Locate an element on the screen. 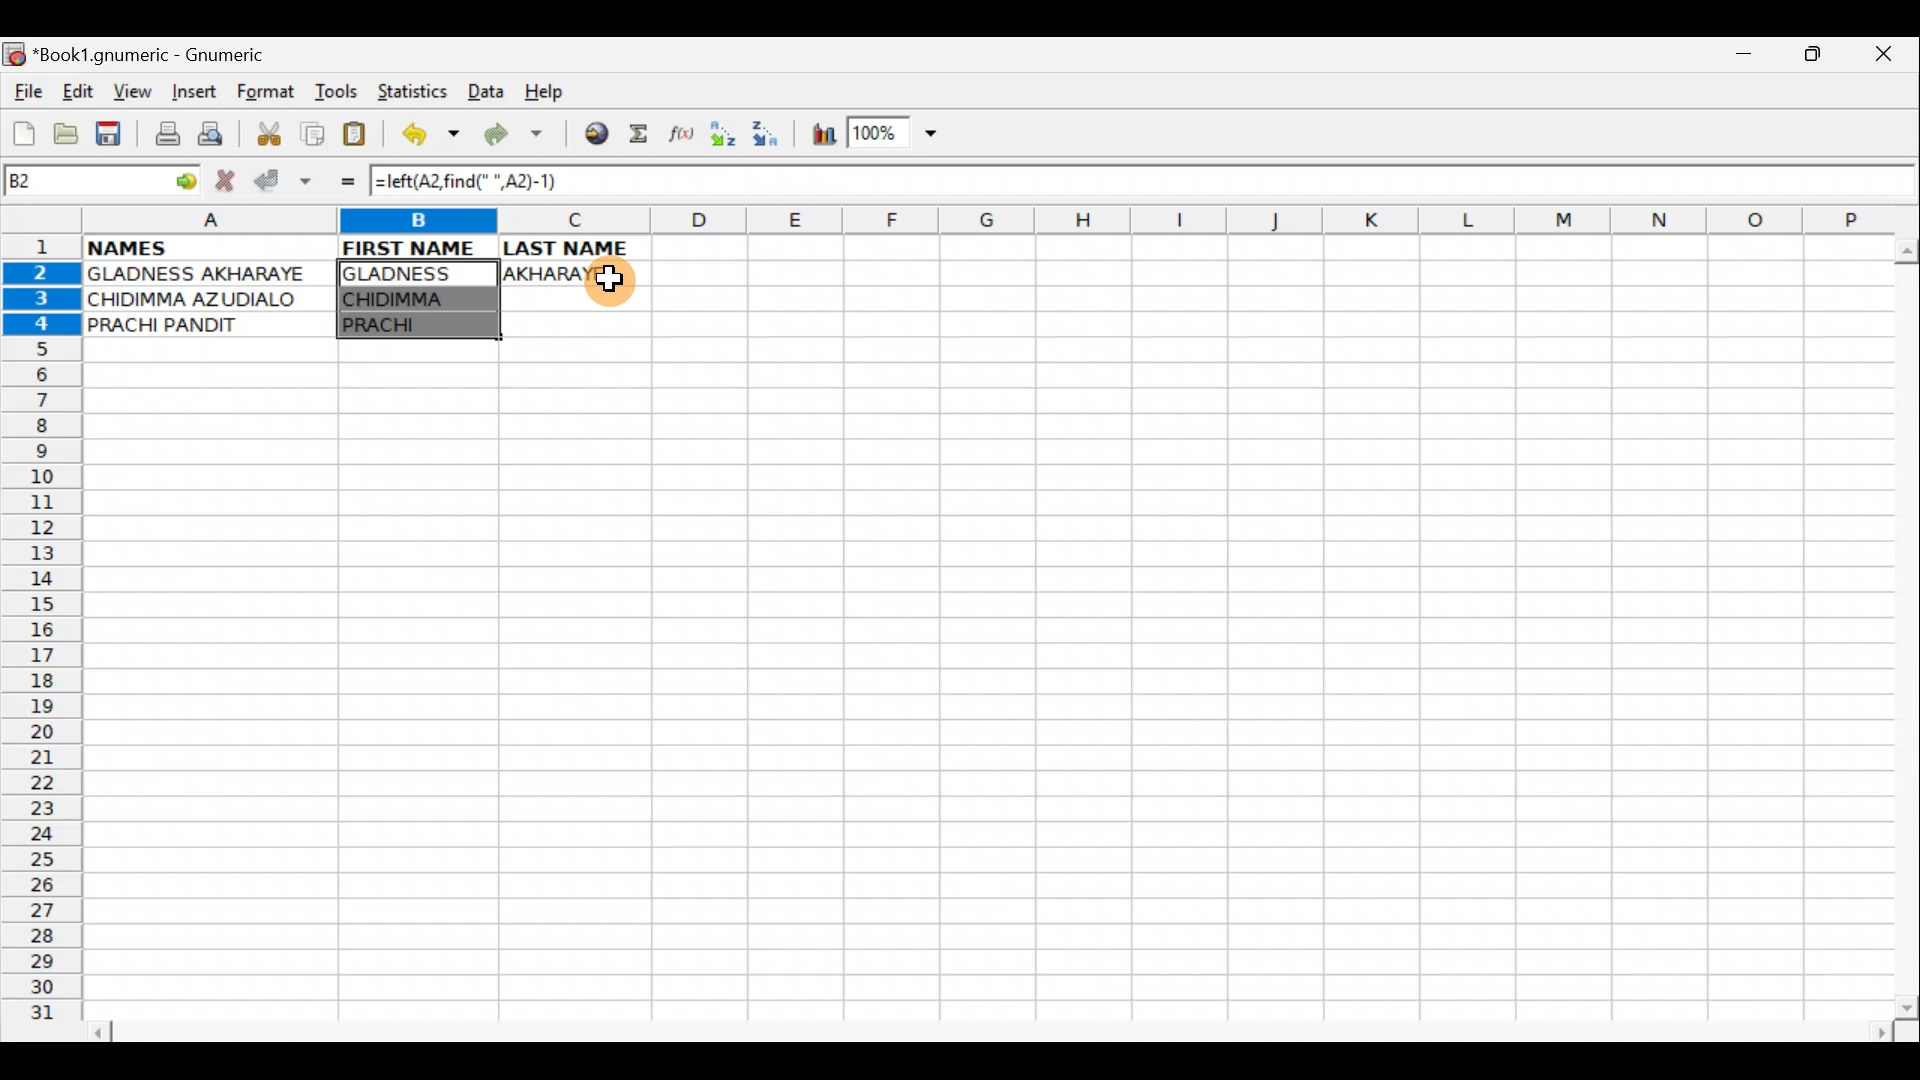 Image resolution: width=1920 pixels, height=1080 pixels. Formula bar is located at coordinates (1249, 184).